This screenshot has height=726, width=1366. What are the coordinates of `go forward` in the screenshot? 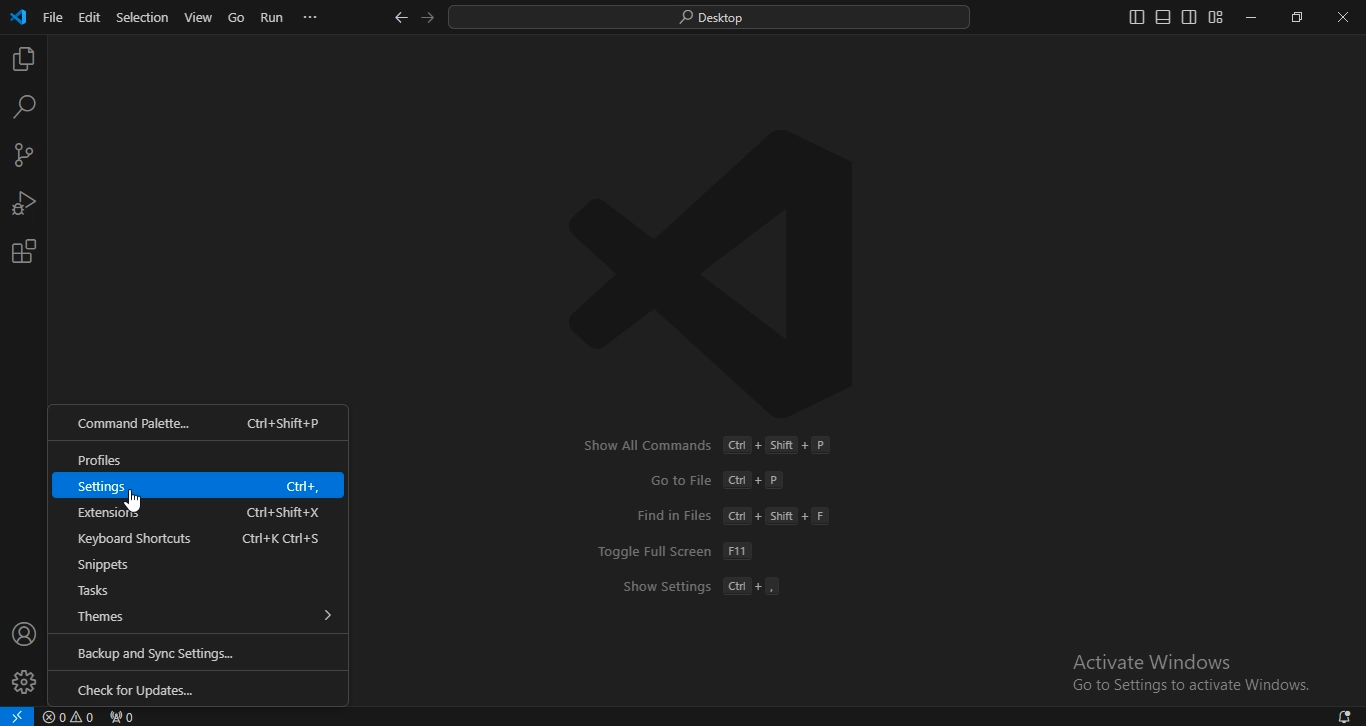 It's located at (426, 19).